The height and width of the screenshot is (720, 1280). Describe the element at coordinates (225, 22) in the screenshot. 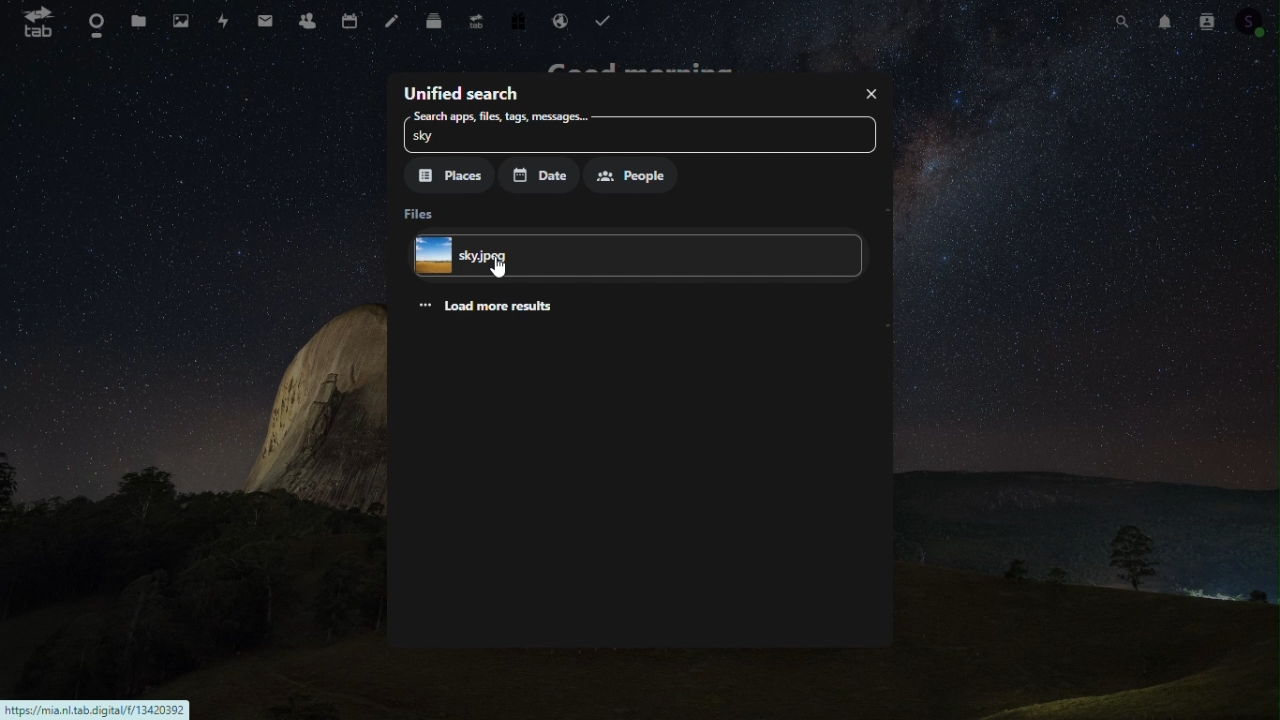

I see `Activity ` at that location.